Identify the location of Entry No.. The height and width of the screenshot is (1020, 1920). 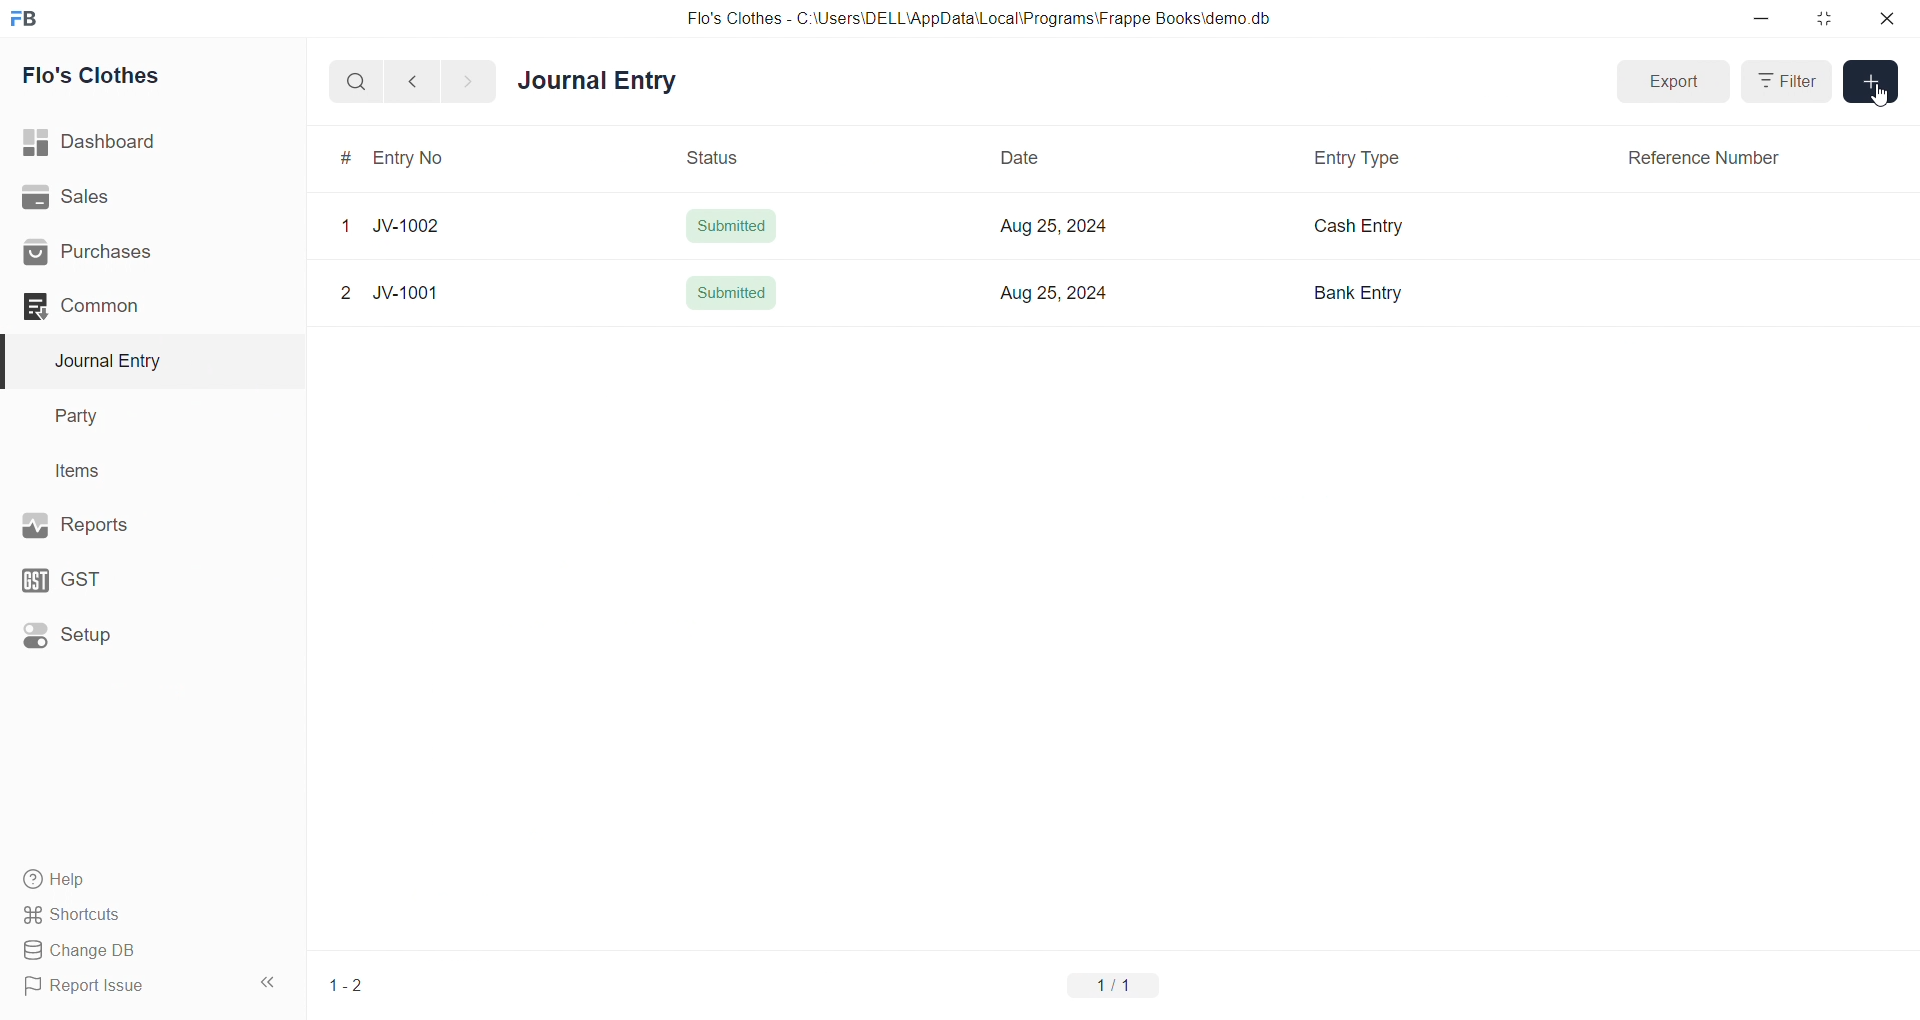
(422, 157).